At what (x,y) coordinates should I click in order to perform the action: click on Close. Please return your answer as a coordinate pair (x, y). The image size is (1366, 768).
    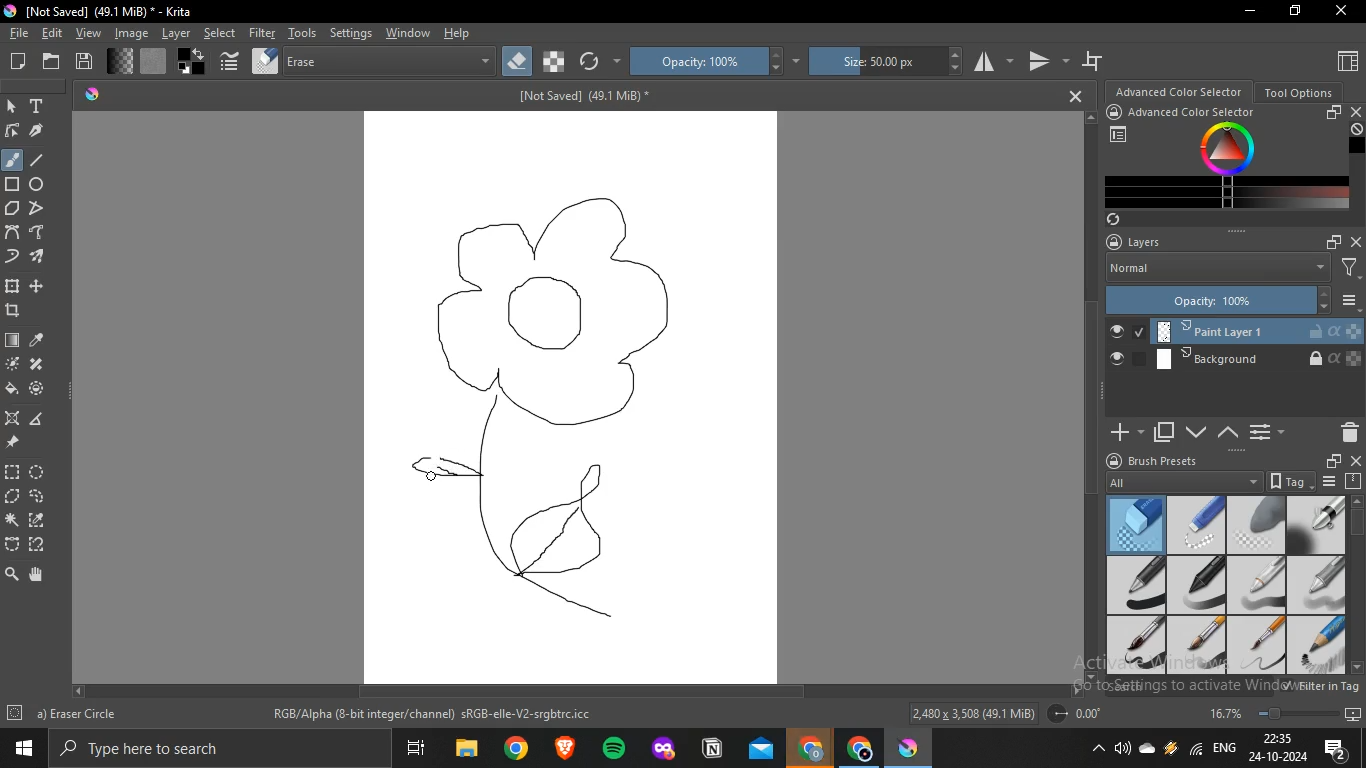
    Looking at the image, I should click on (1342, 10).